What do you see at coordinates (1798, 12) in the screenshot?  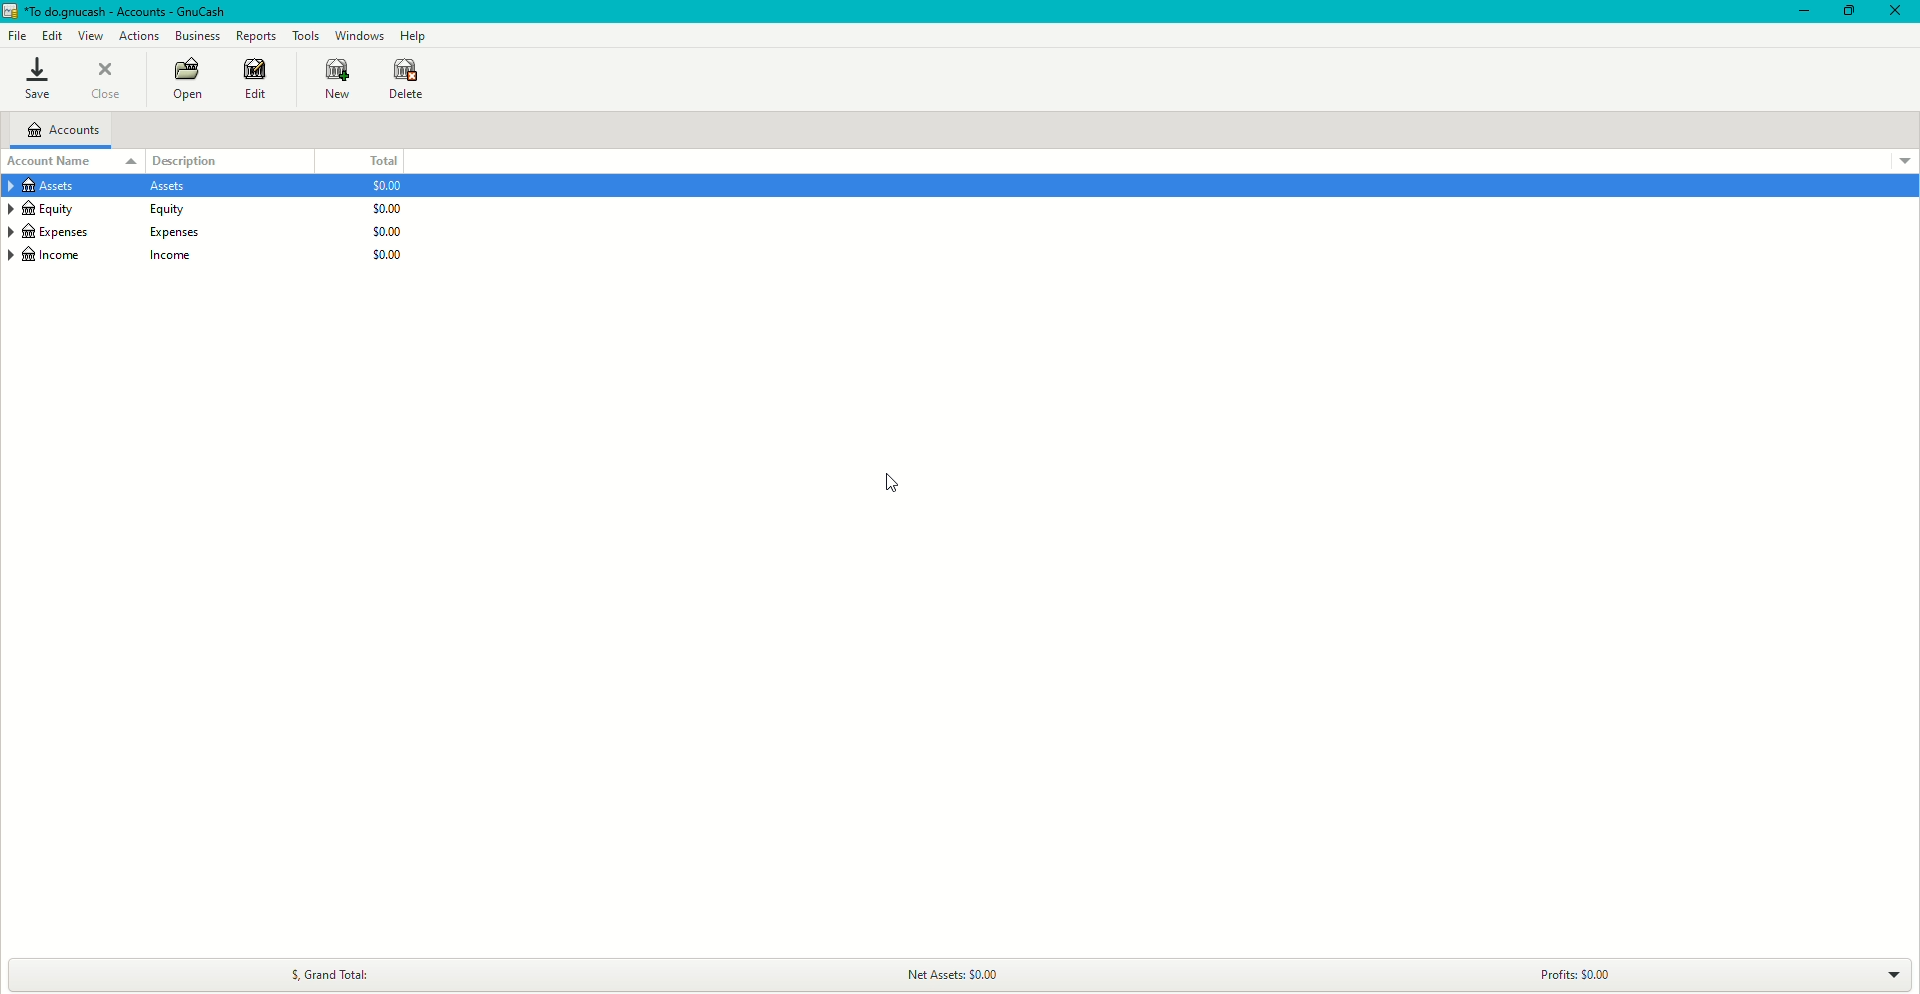 I see `Minimize` at bounding box center [1798, 12].